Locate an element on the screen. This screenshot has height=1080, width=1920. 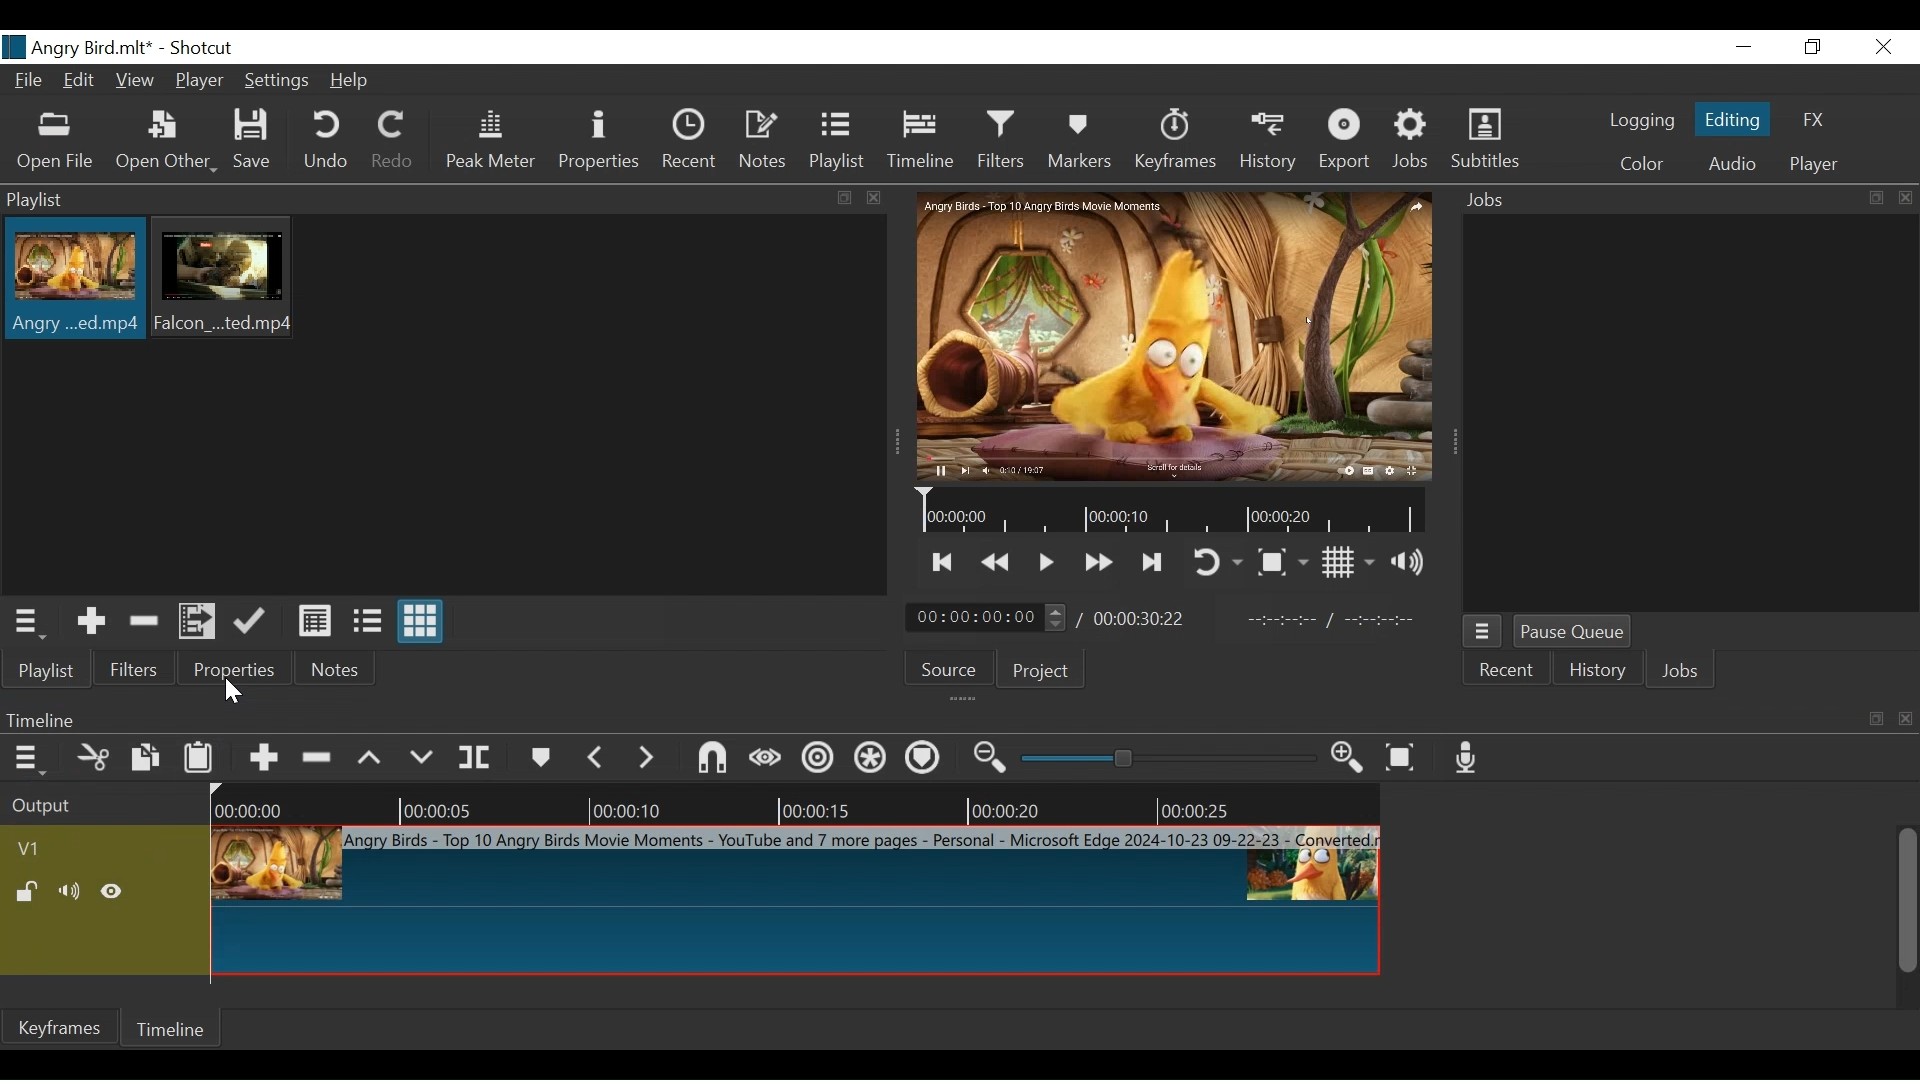
Editing is located at coordinates (1732, 120).